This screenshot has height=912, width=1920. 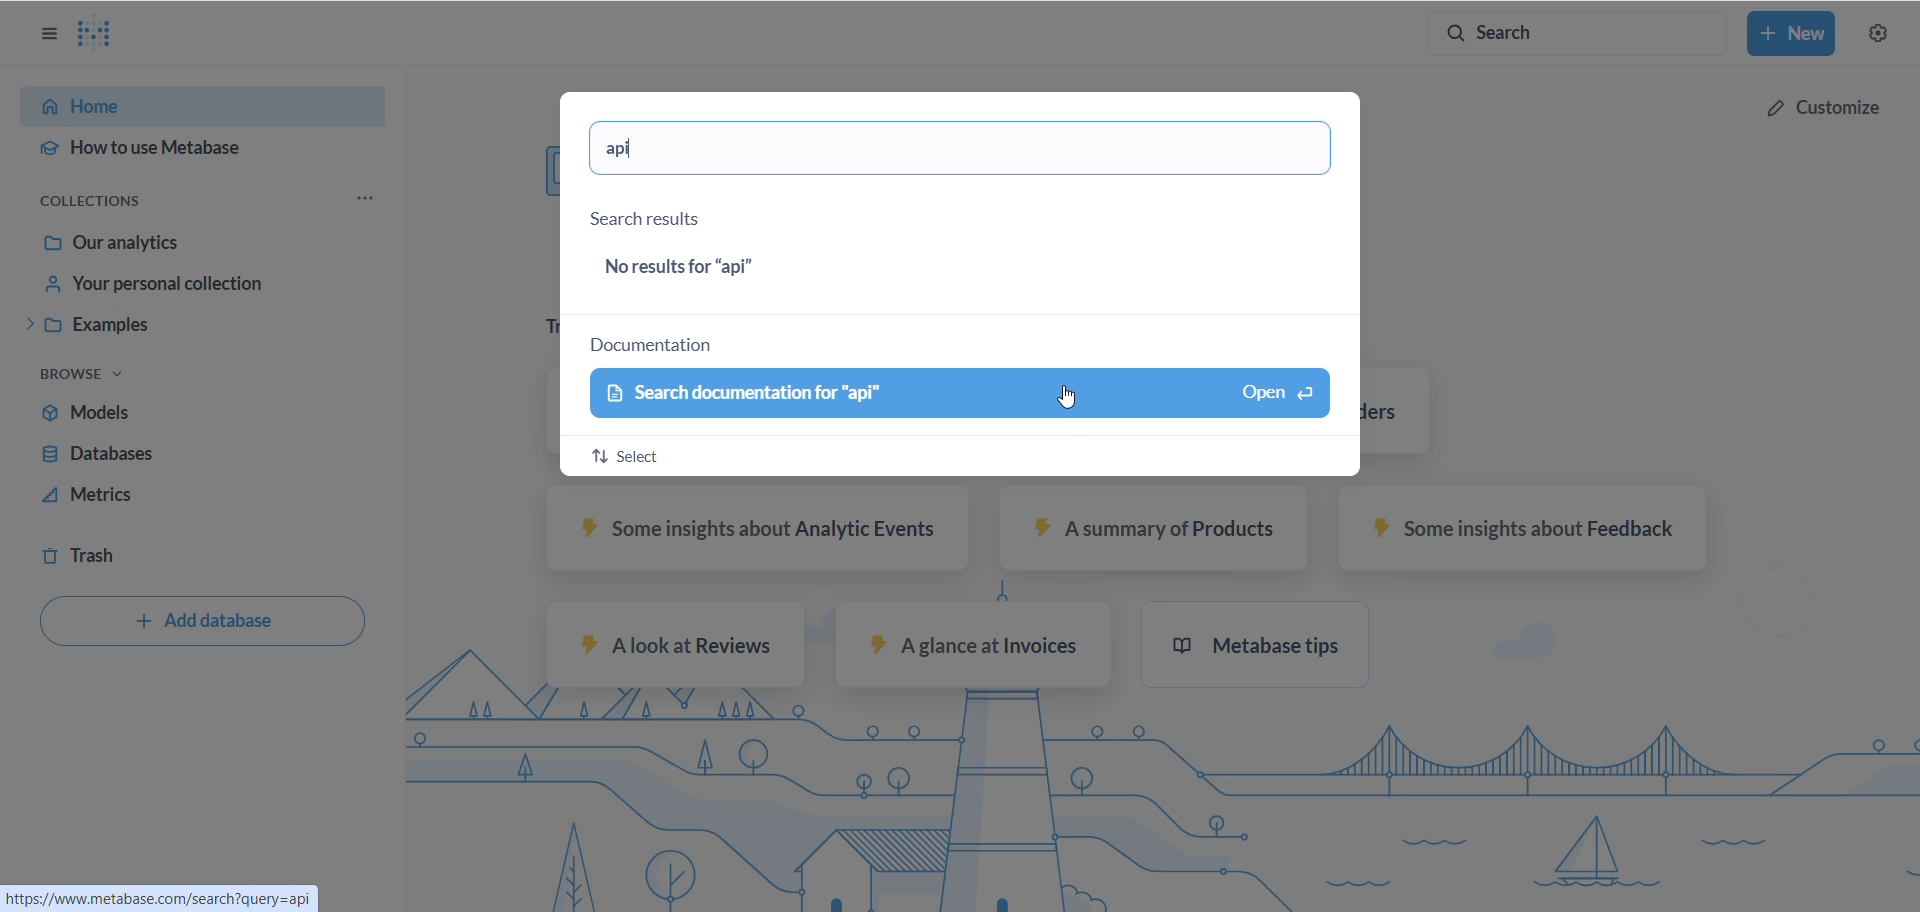 What do you see at coordinates (368, 197) in the screenshot?
I see `COLLECTION OPTIONS` at bounding box center [368, 197].